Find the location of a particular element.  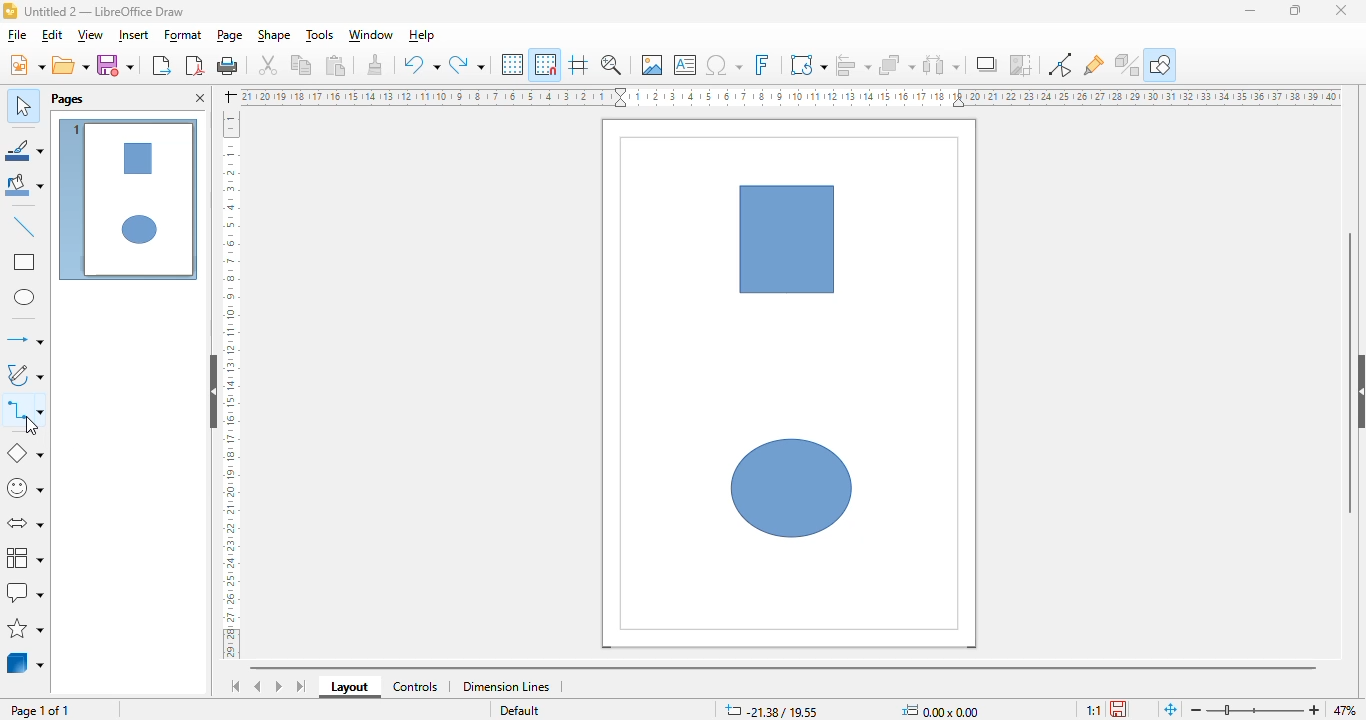

Untitled 2 - LibreOffice Draw is located at coordinates (105, 11).